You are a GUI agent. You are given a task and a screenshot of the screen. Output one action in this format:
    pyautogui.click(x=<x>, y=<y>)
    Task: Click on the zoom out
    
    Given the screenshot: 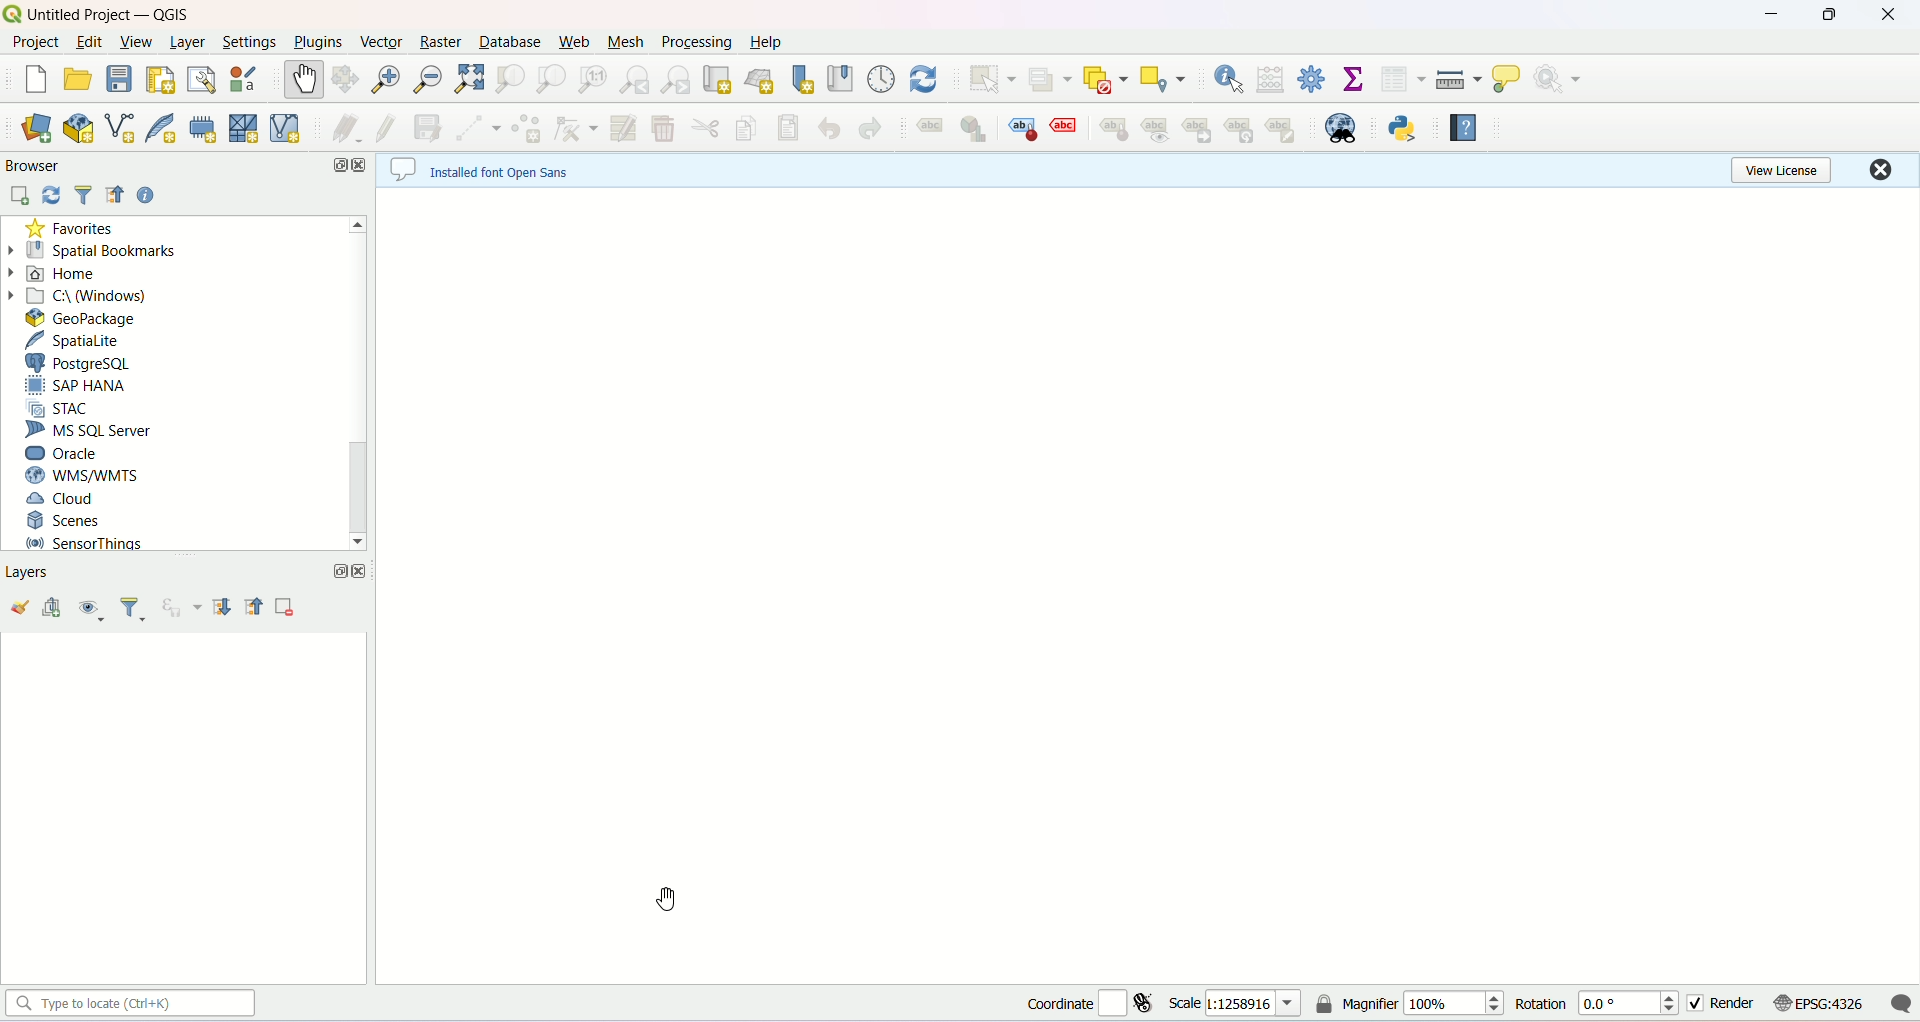 What is the action you would take?
    pyautogui.click(x=427, y=80)
    